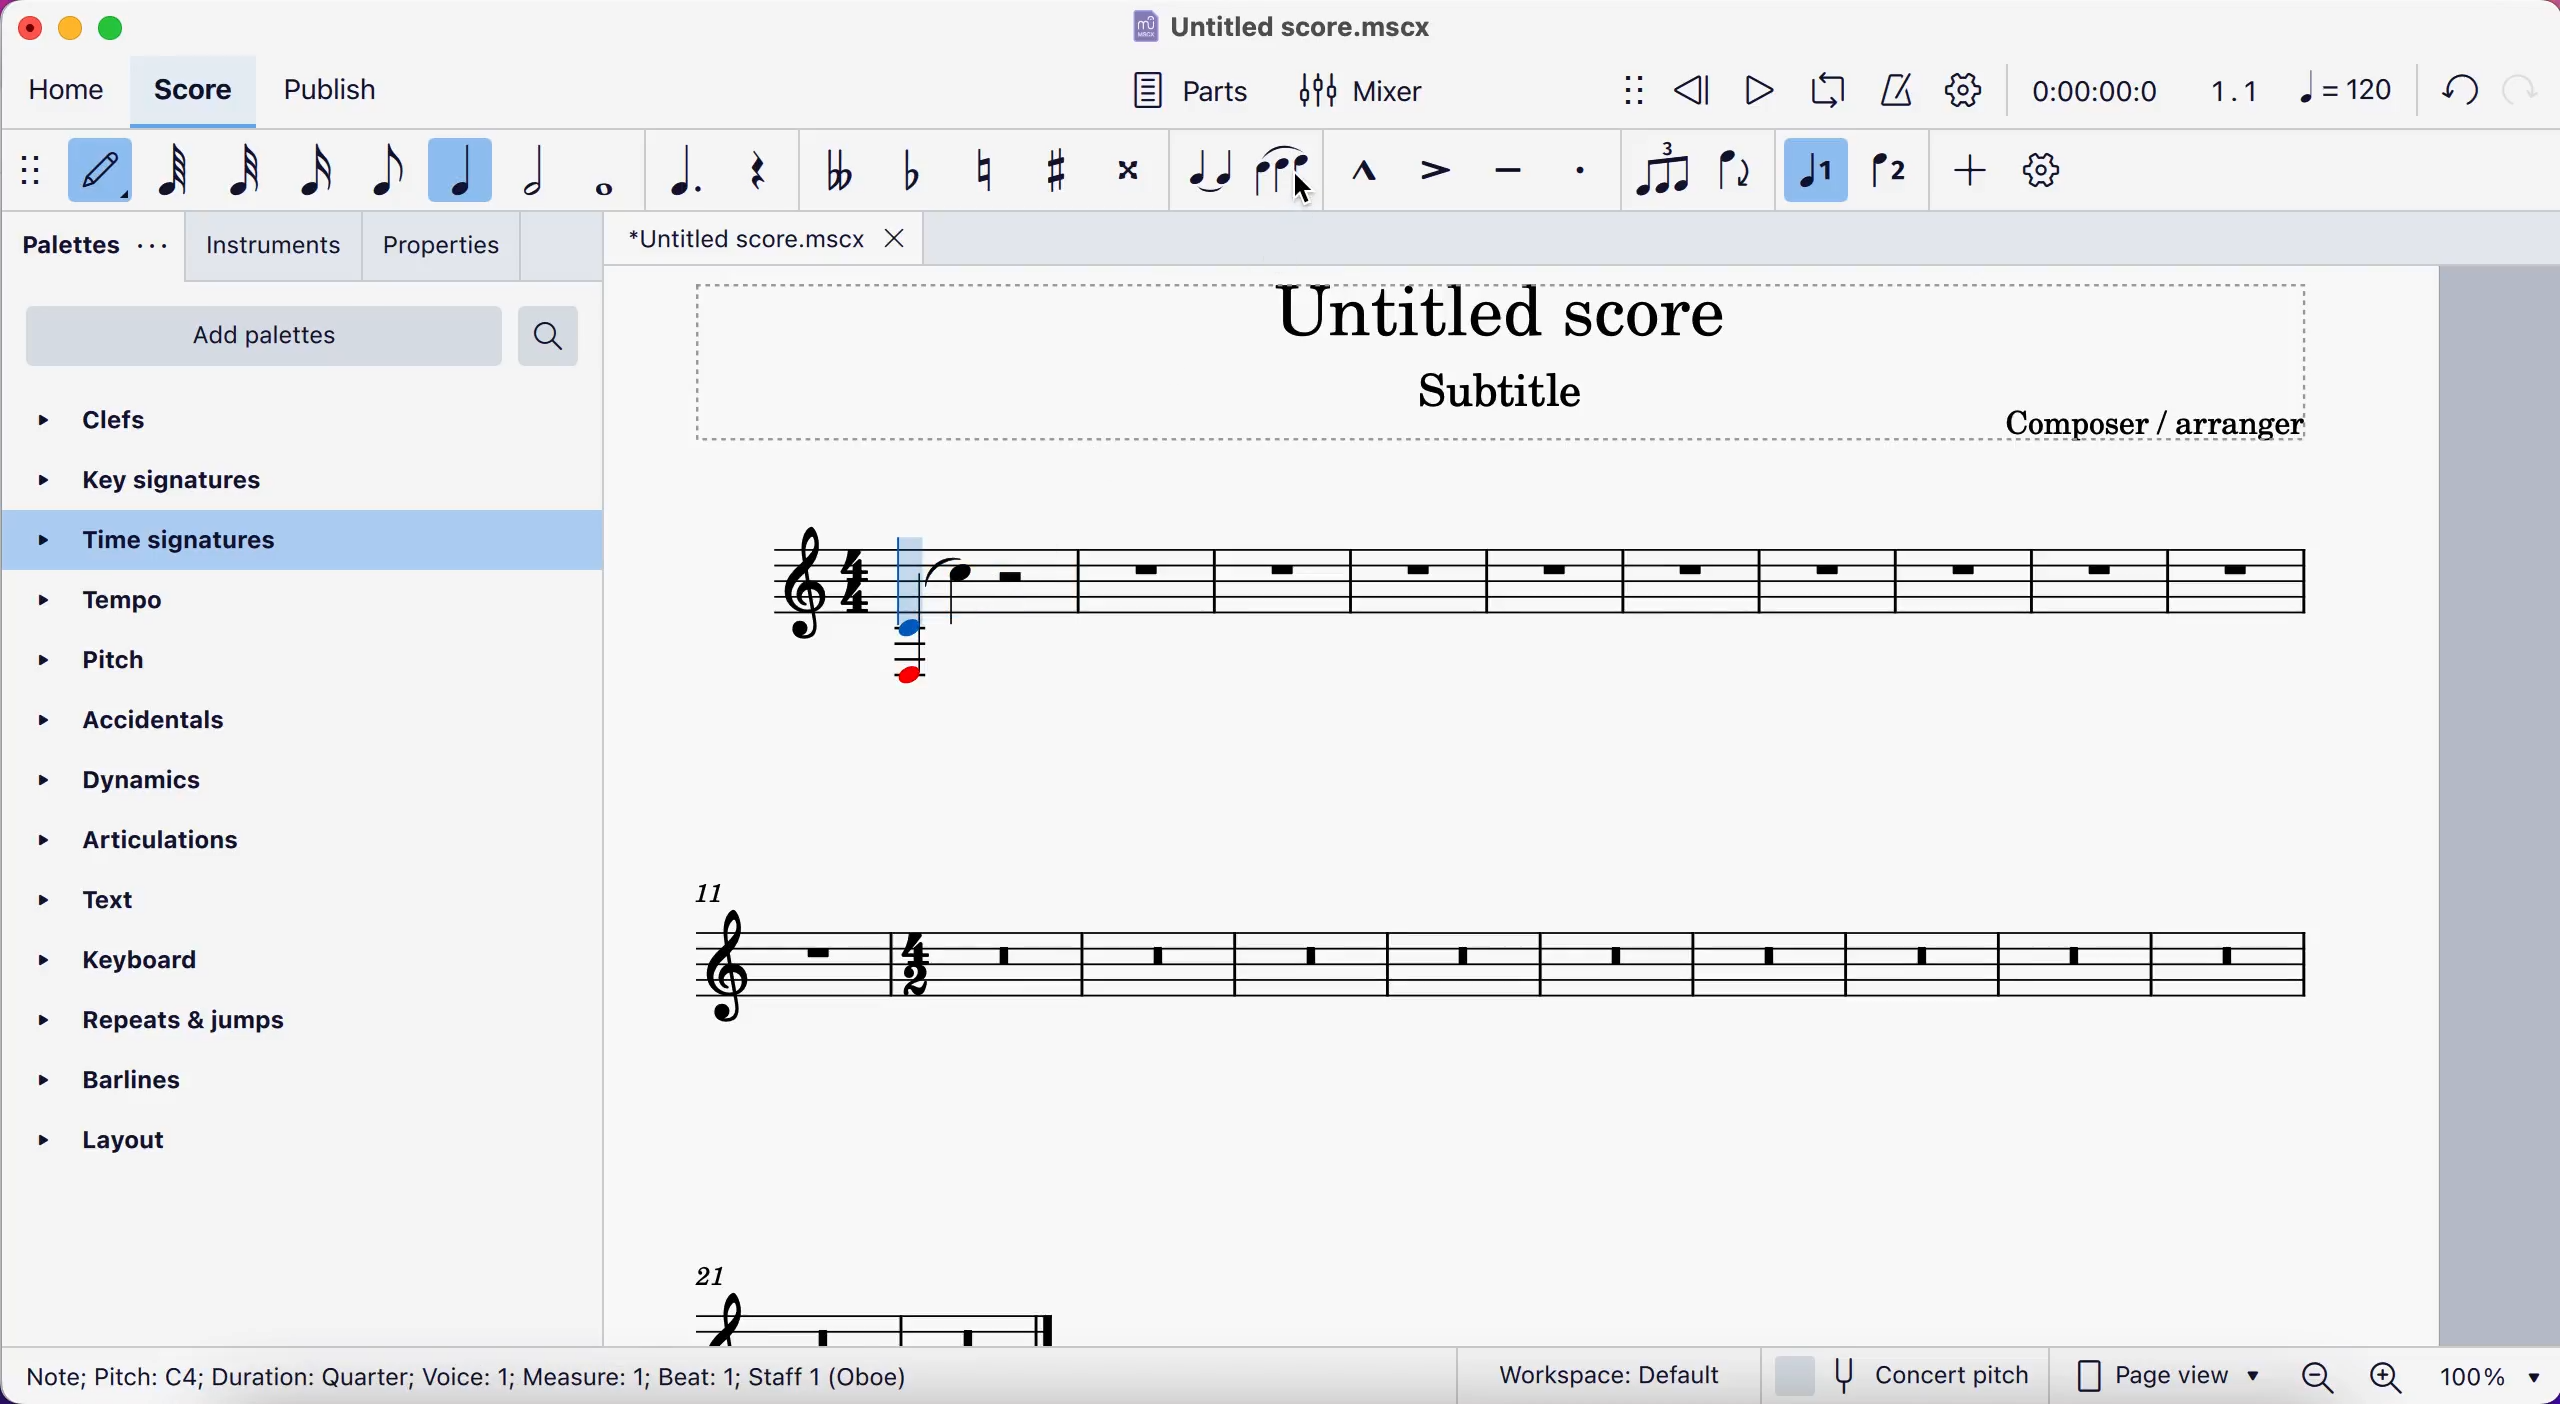  I want to click on default, so click(106, 177).